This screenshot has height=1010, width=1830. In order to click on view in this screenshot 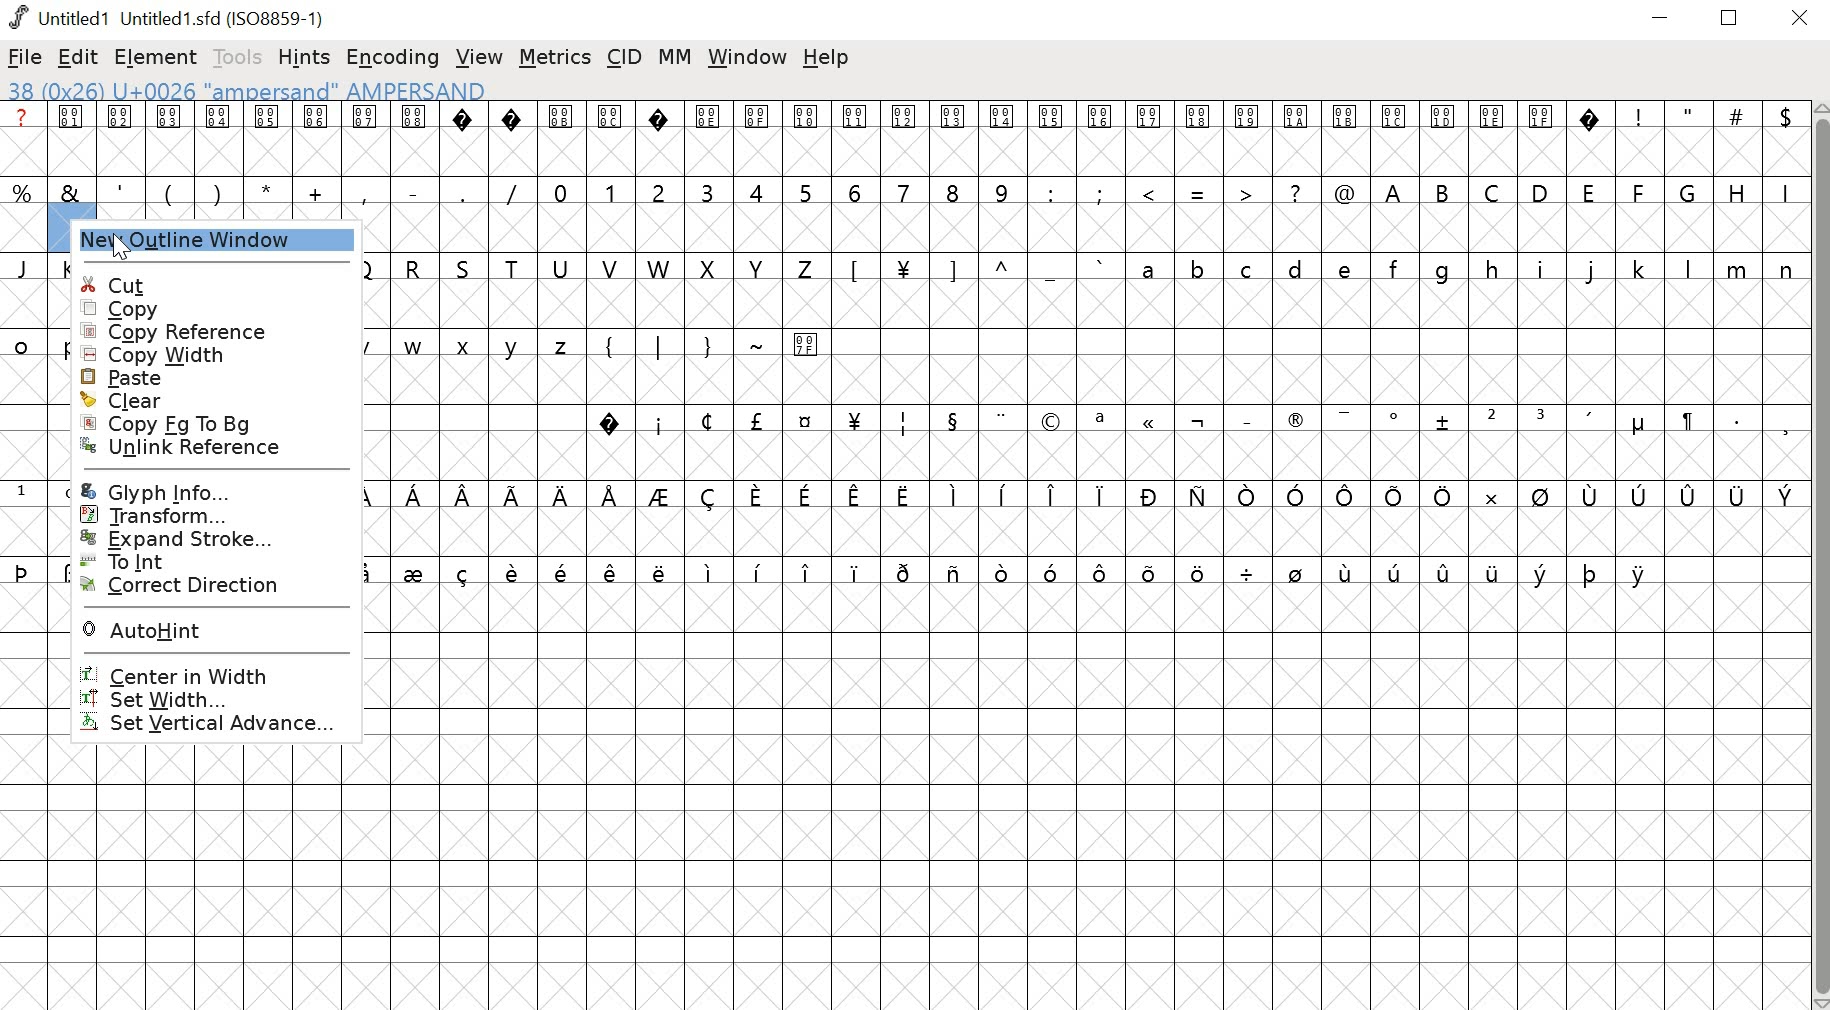, I will do `click(480, 53)`.